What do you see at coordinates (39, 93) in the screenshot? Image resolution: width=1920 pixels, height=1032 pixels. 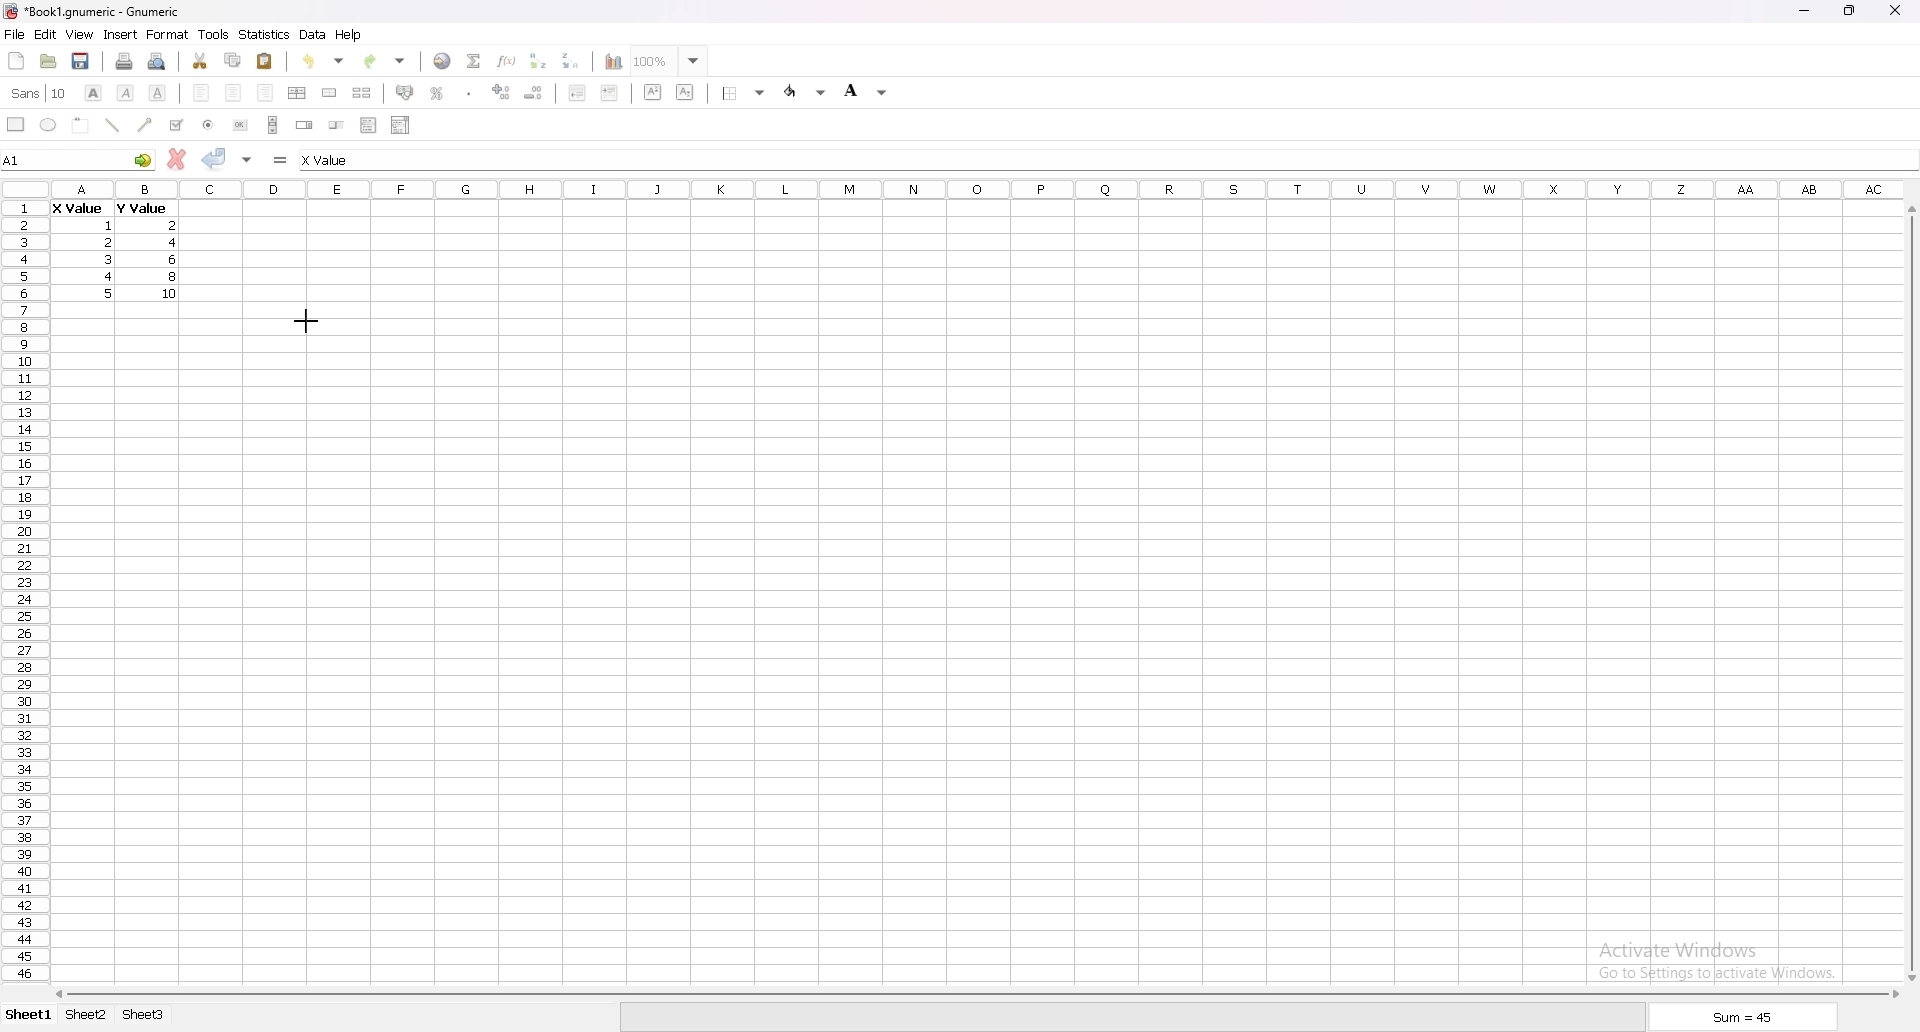 I see `font` at bounding box center [39, 93].